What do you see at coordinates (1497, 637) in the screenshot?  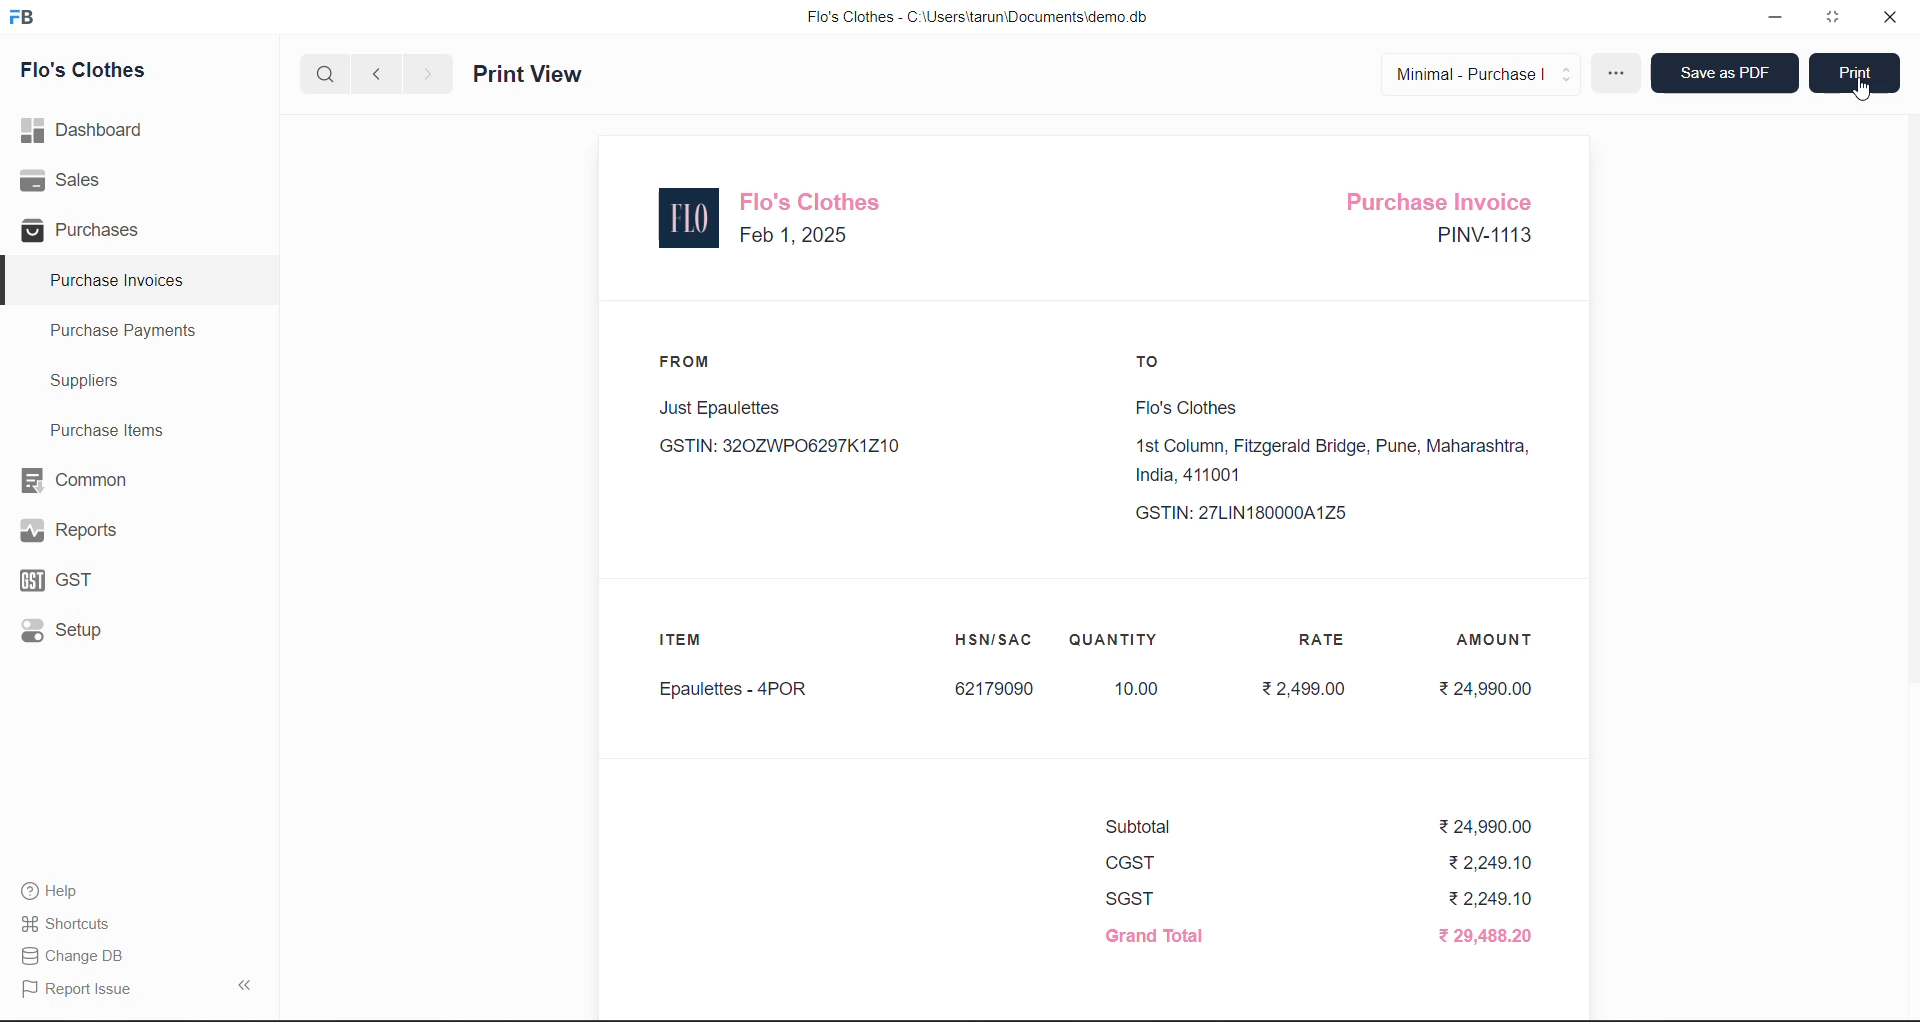 I see ` AMOUNT` at bounding box center [1497, 637].